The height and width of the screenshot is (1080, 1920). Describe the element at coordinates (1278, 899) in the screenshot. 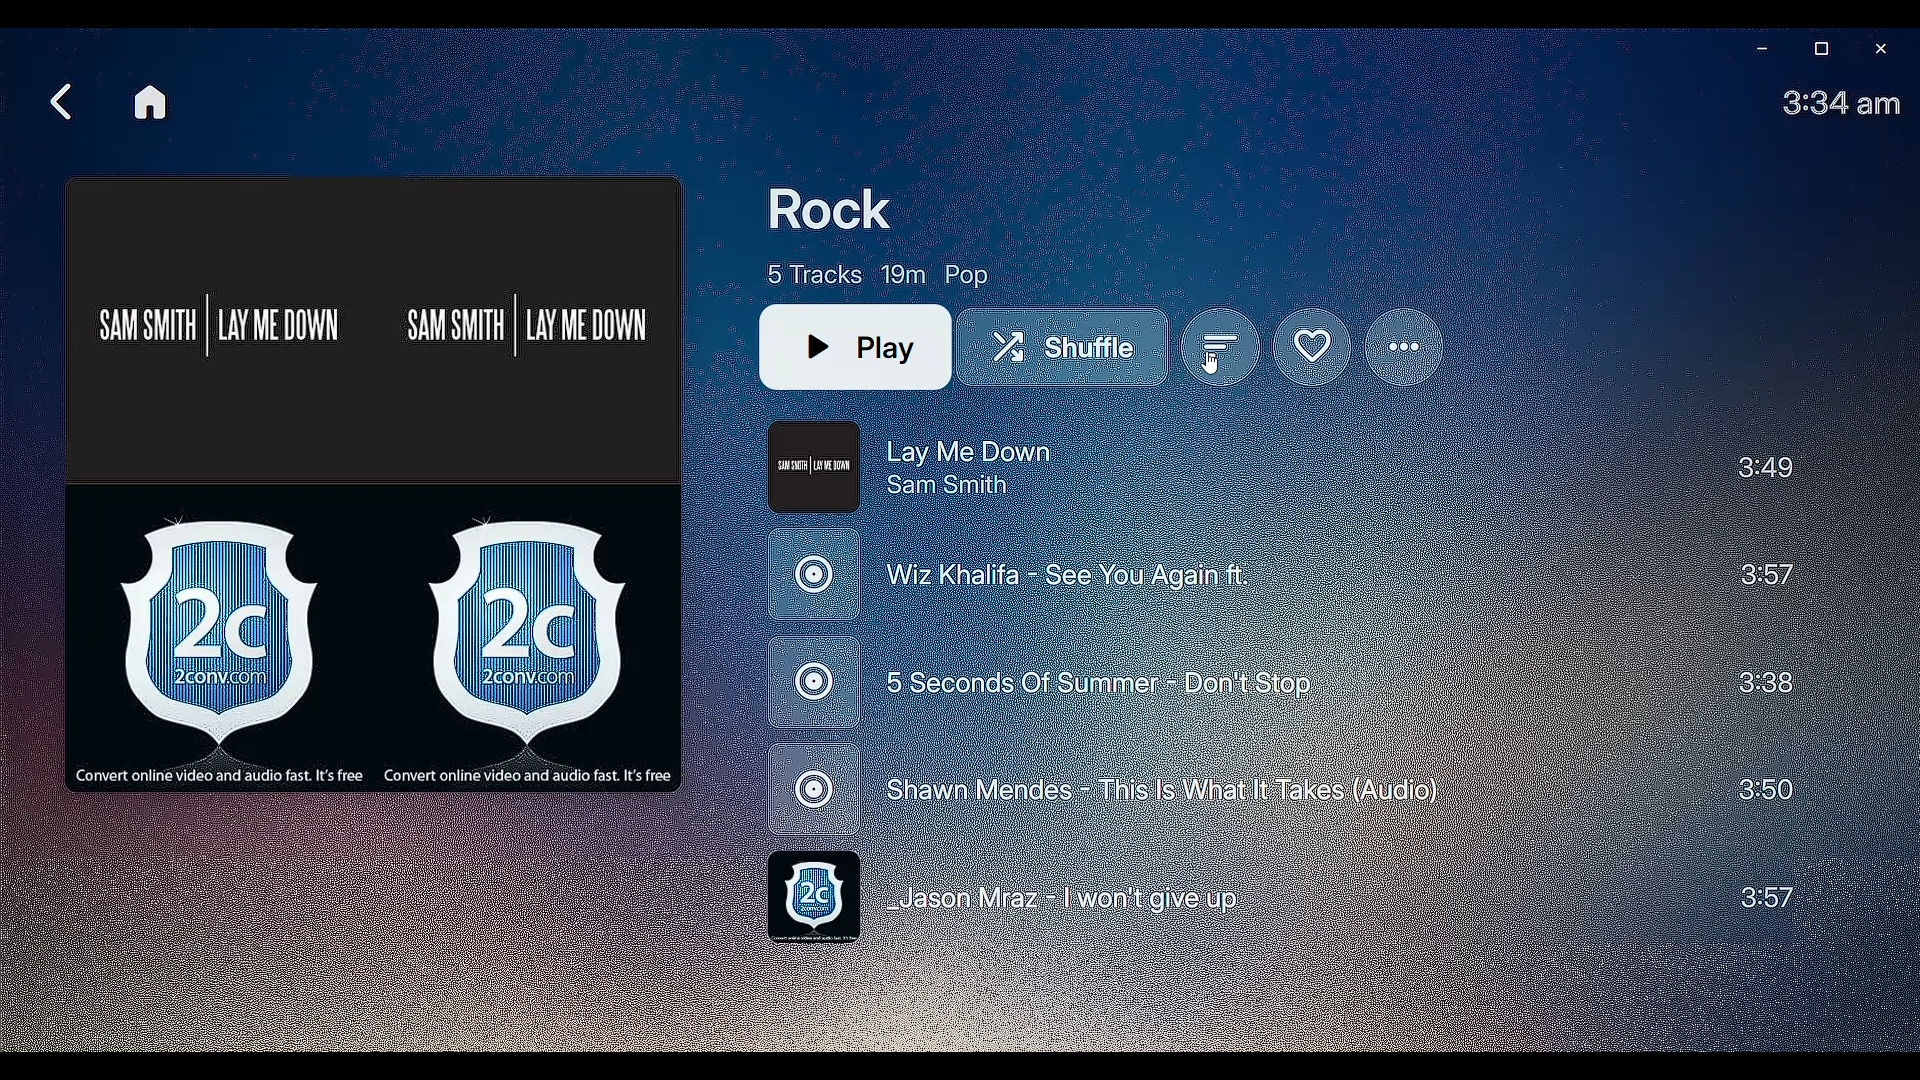

I see `Jason Mraz - I won't give up` at that location.